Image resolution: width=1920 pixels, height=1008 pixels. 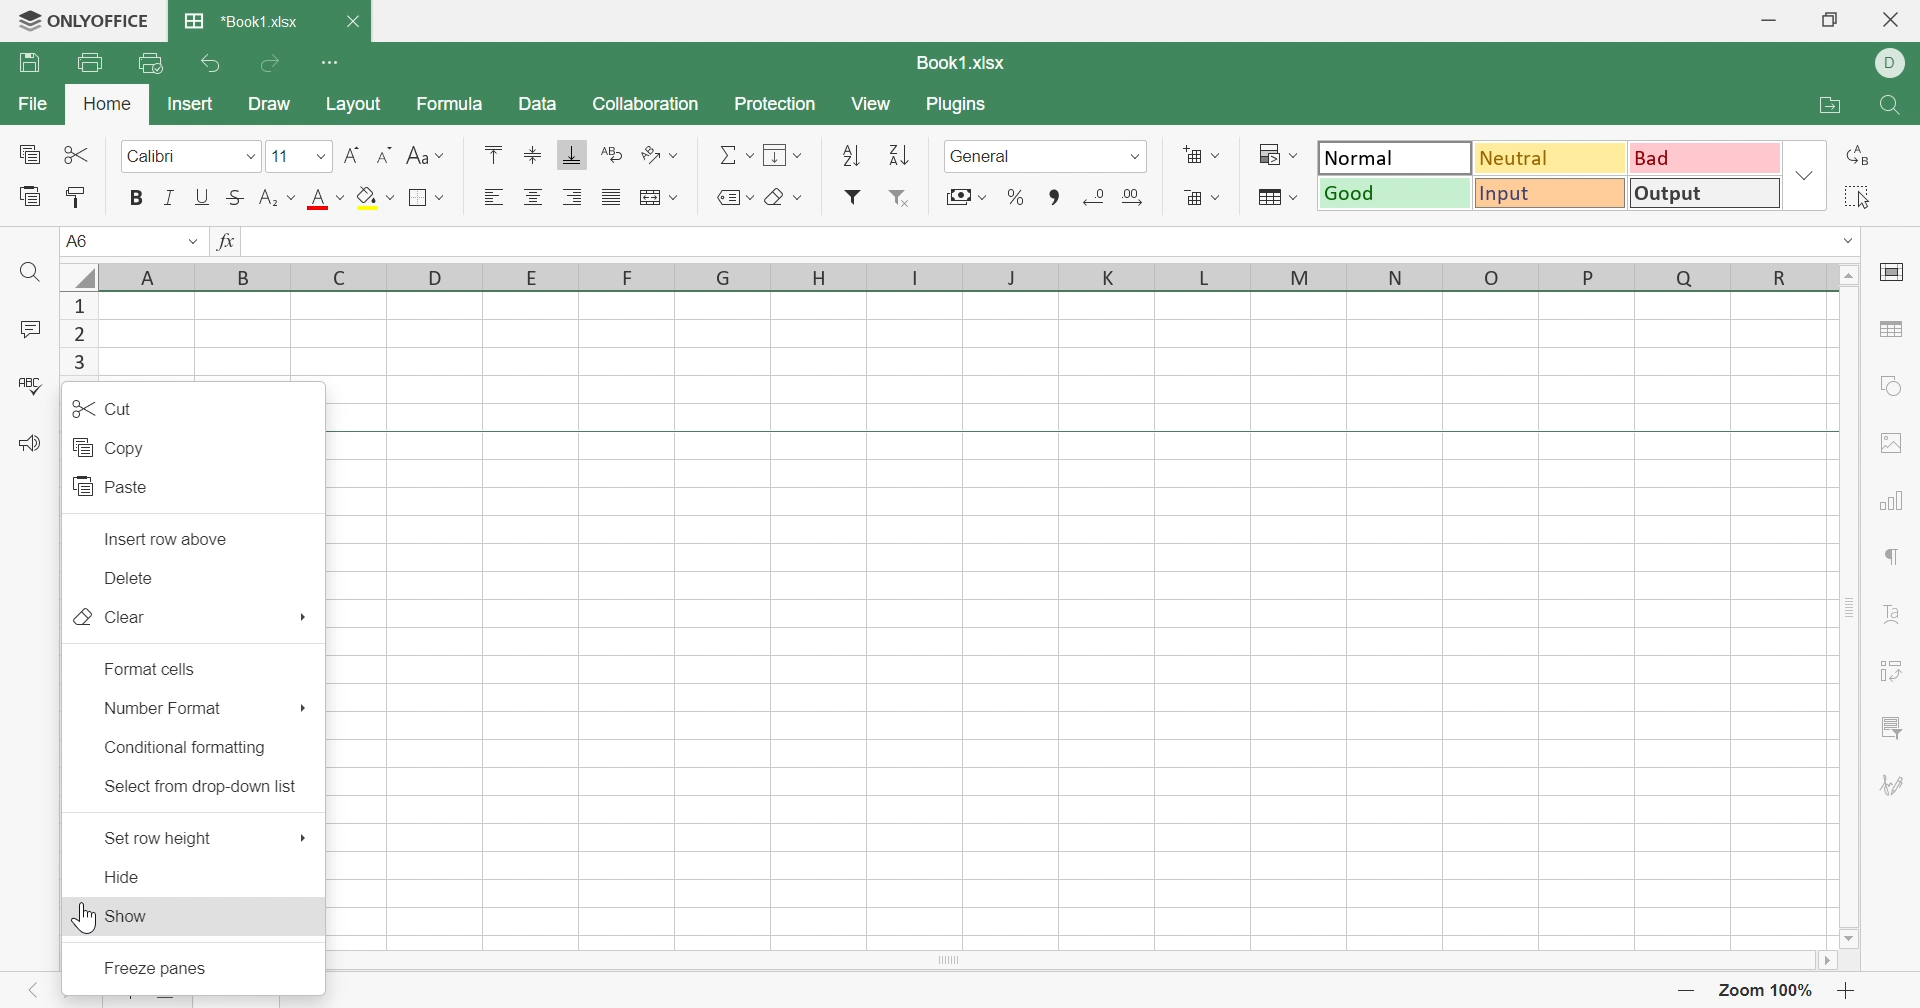 I want to click on Plugins, so click(x=955, y=103).